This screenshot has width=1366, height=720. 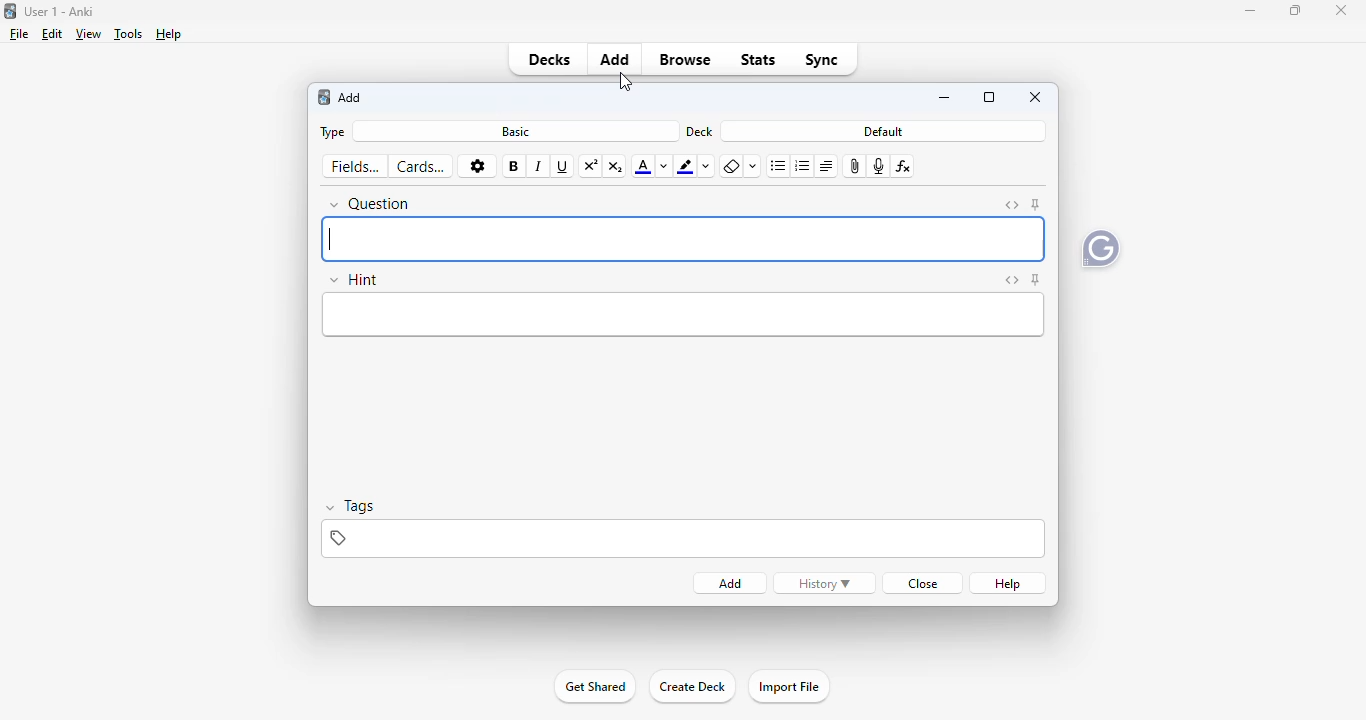 I want to click on unordered list, so click(x=778, y=167).